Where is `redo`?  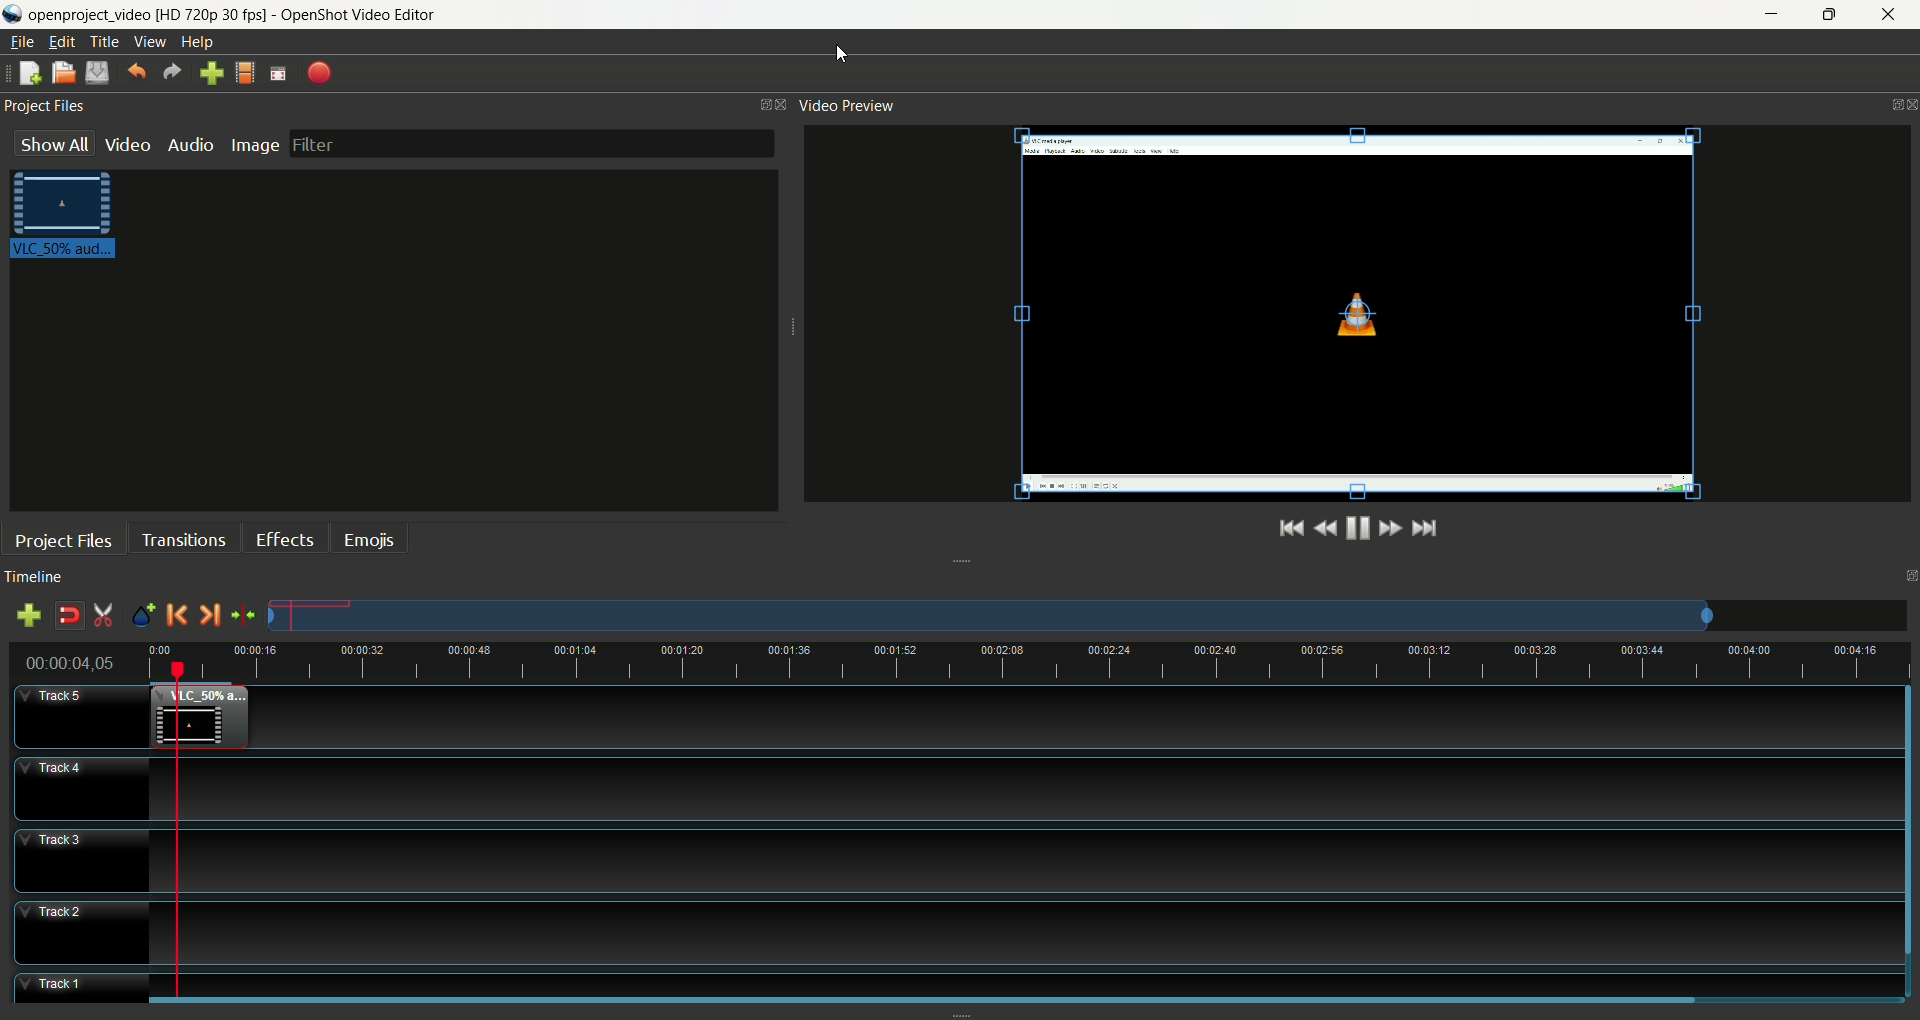 redo is located at coordinates (172, 71).